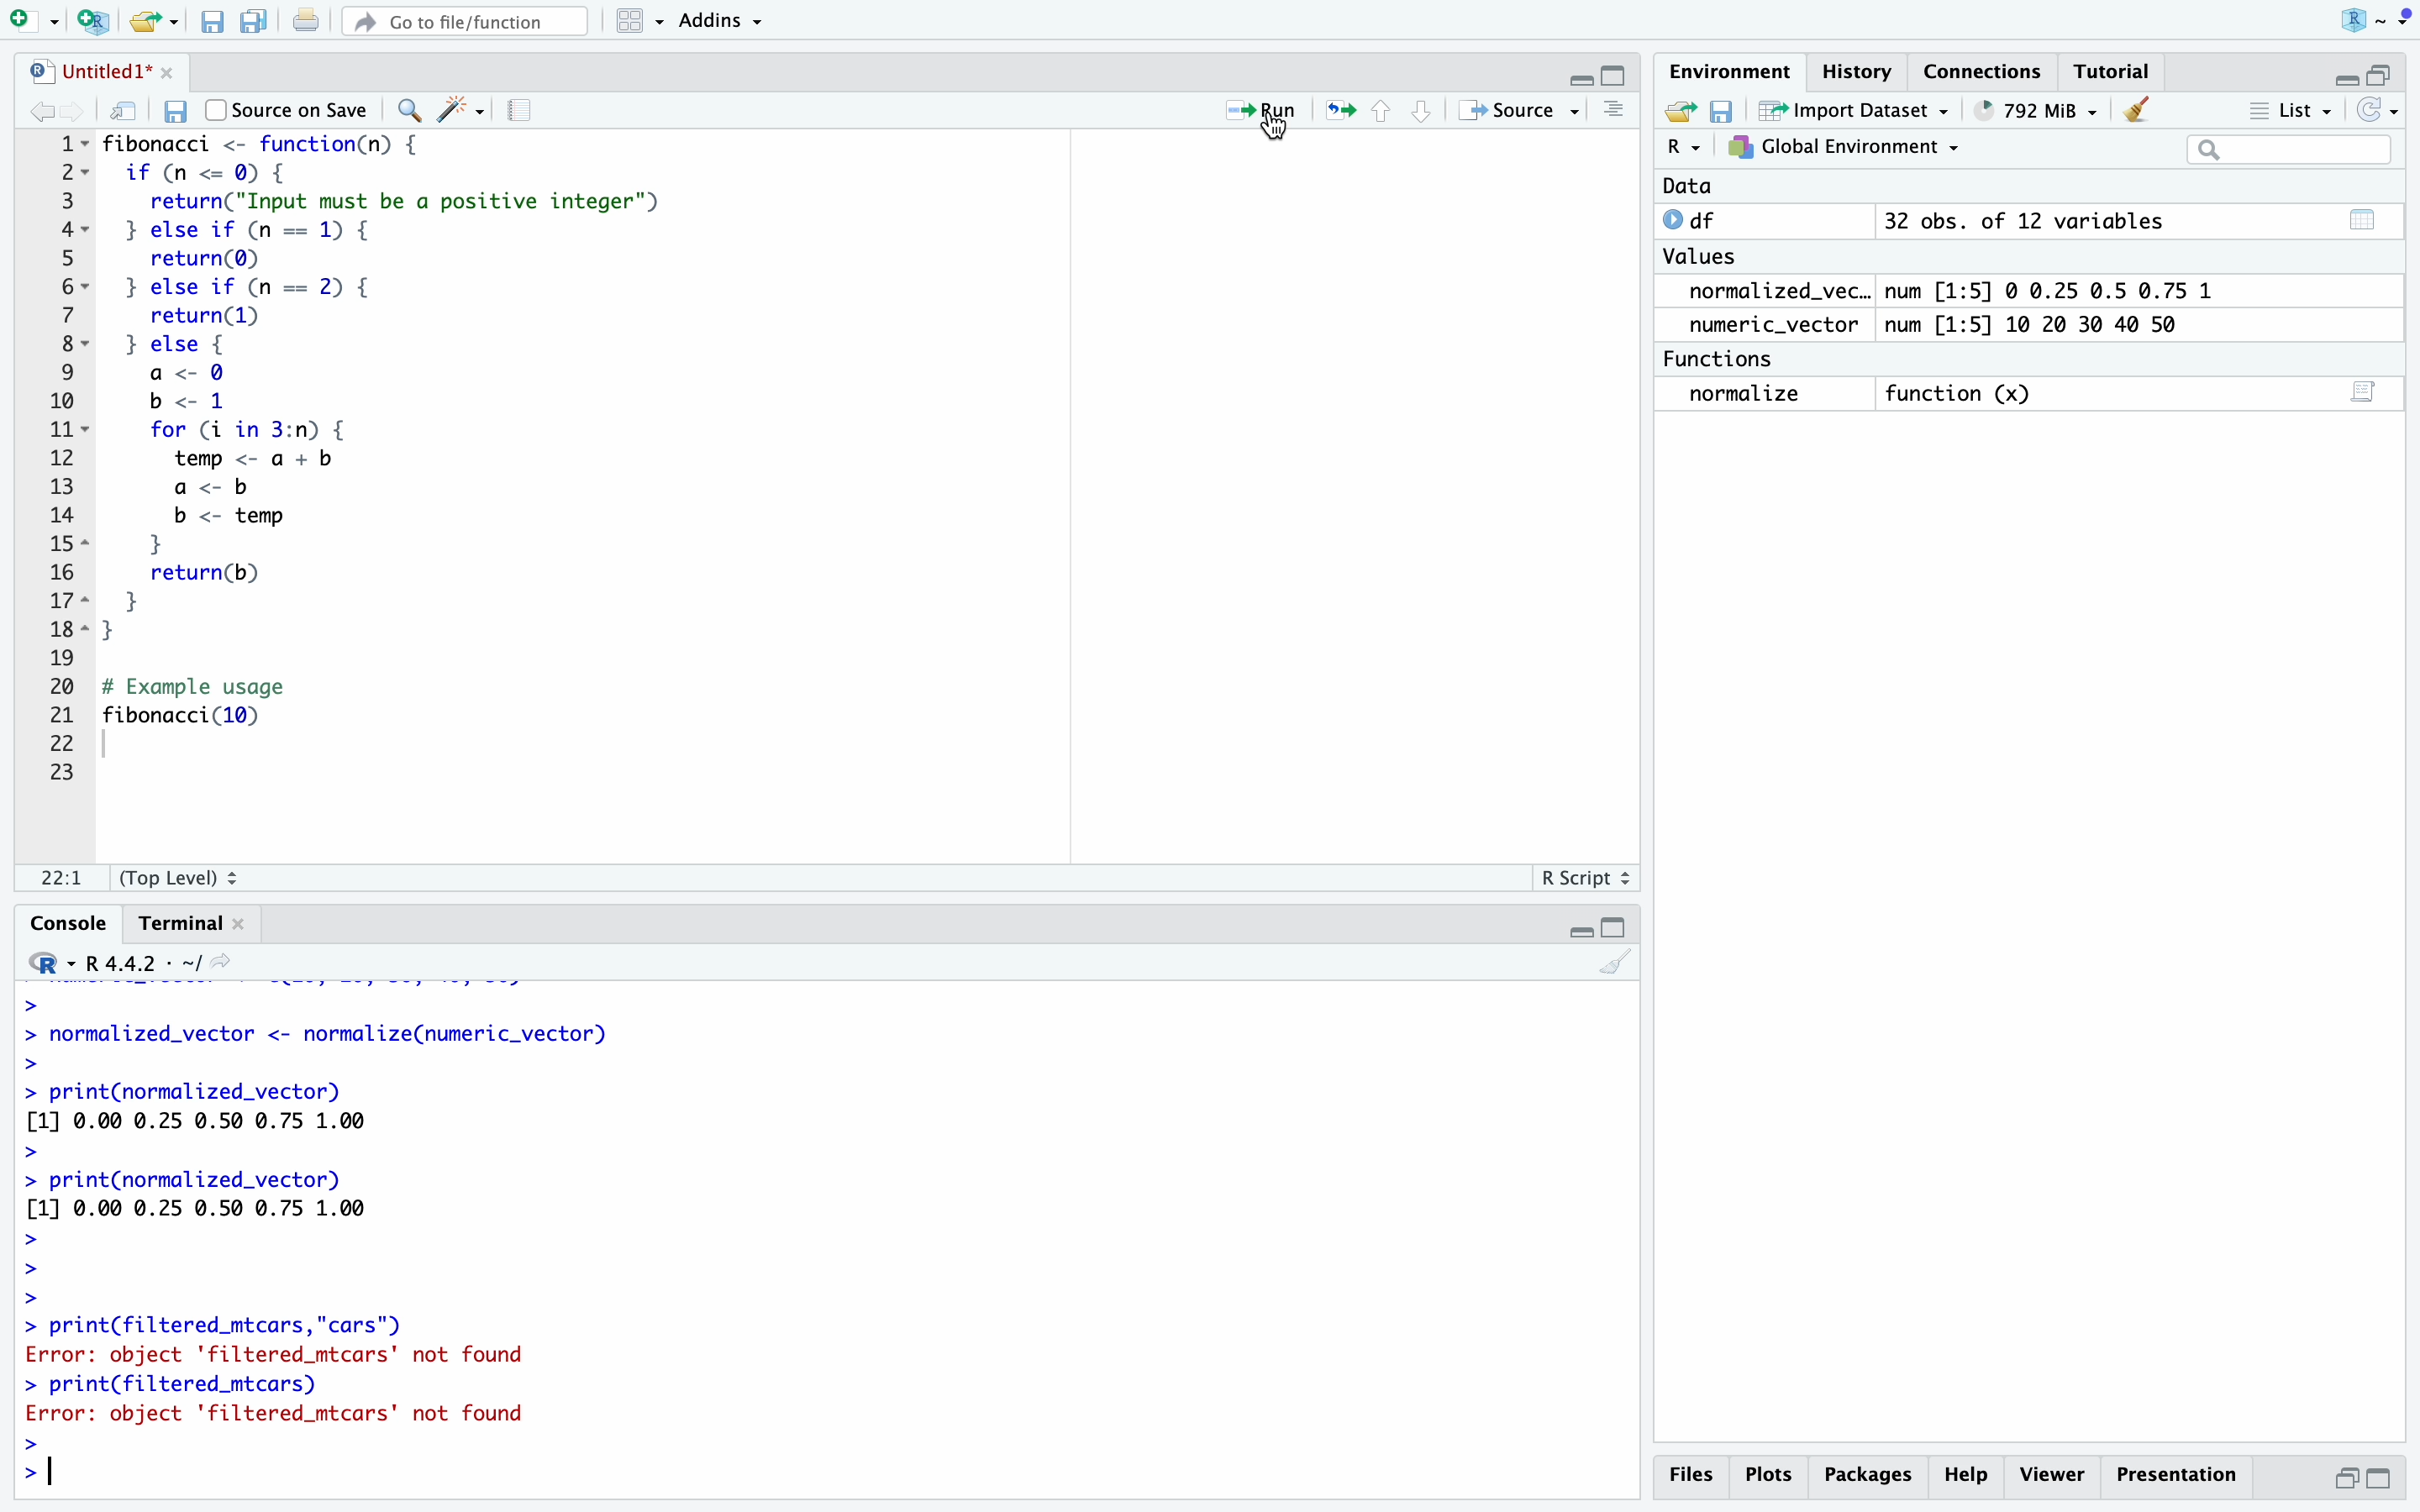 The image size is (2420, 1512). I want to click on normalize, so click(1743, 395).